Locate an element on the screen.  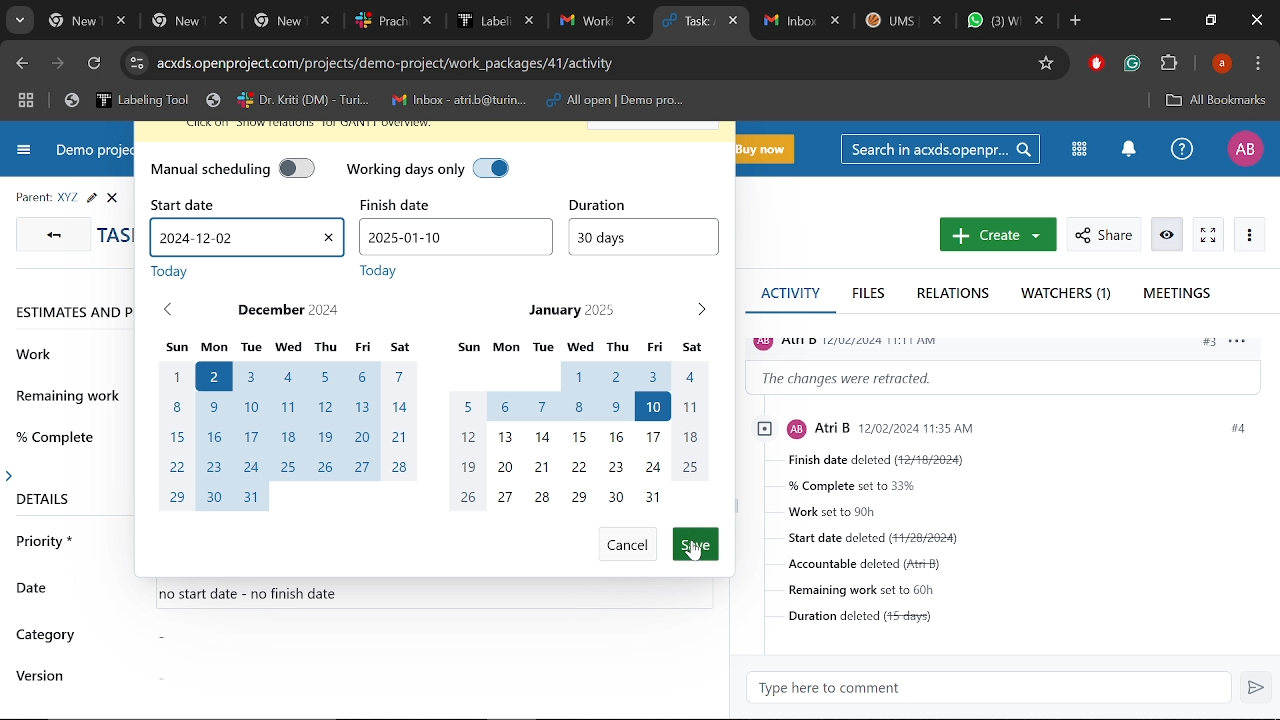
January 2025 is located at coordinates (571, 308).